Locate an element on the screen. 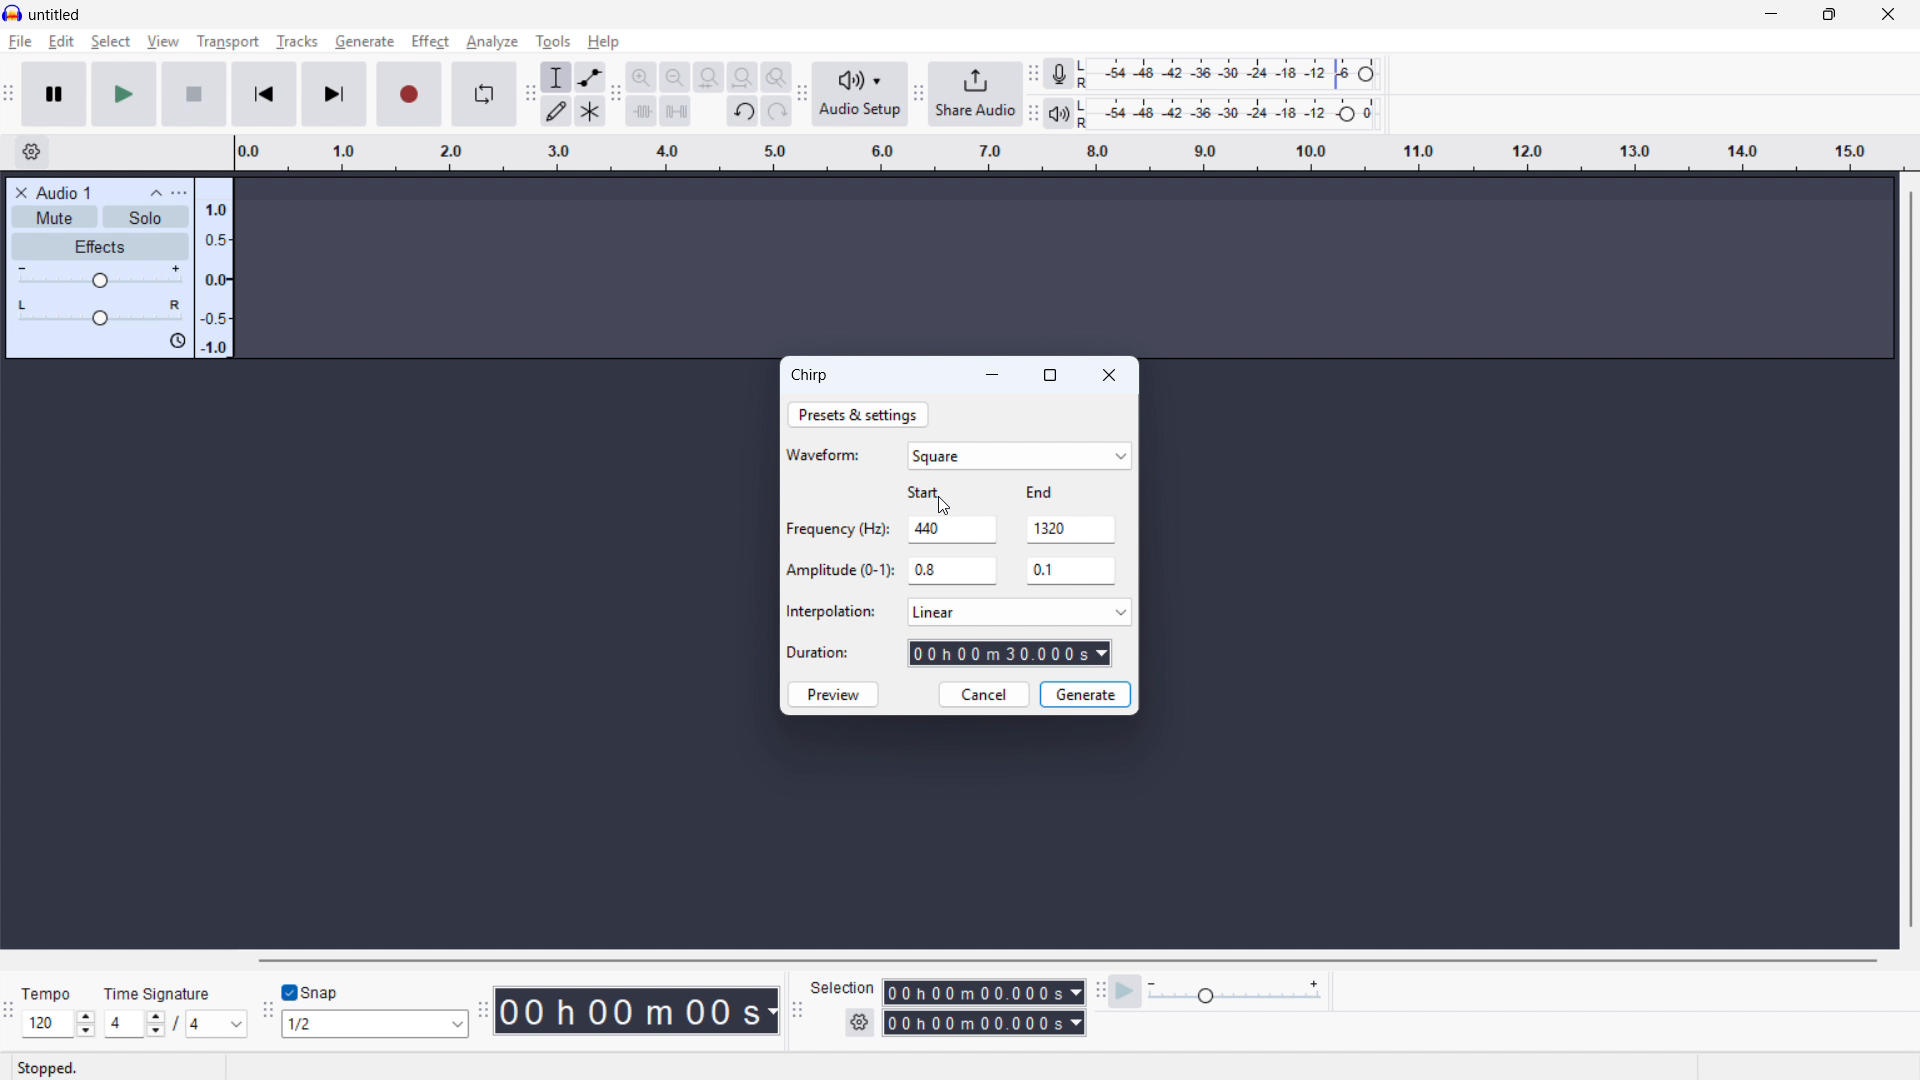 This screenshot has width=1920, height=1080. Timeline settings  is located at coordinates (31, 152).